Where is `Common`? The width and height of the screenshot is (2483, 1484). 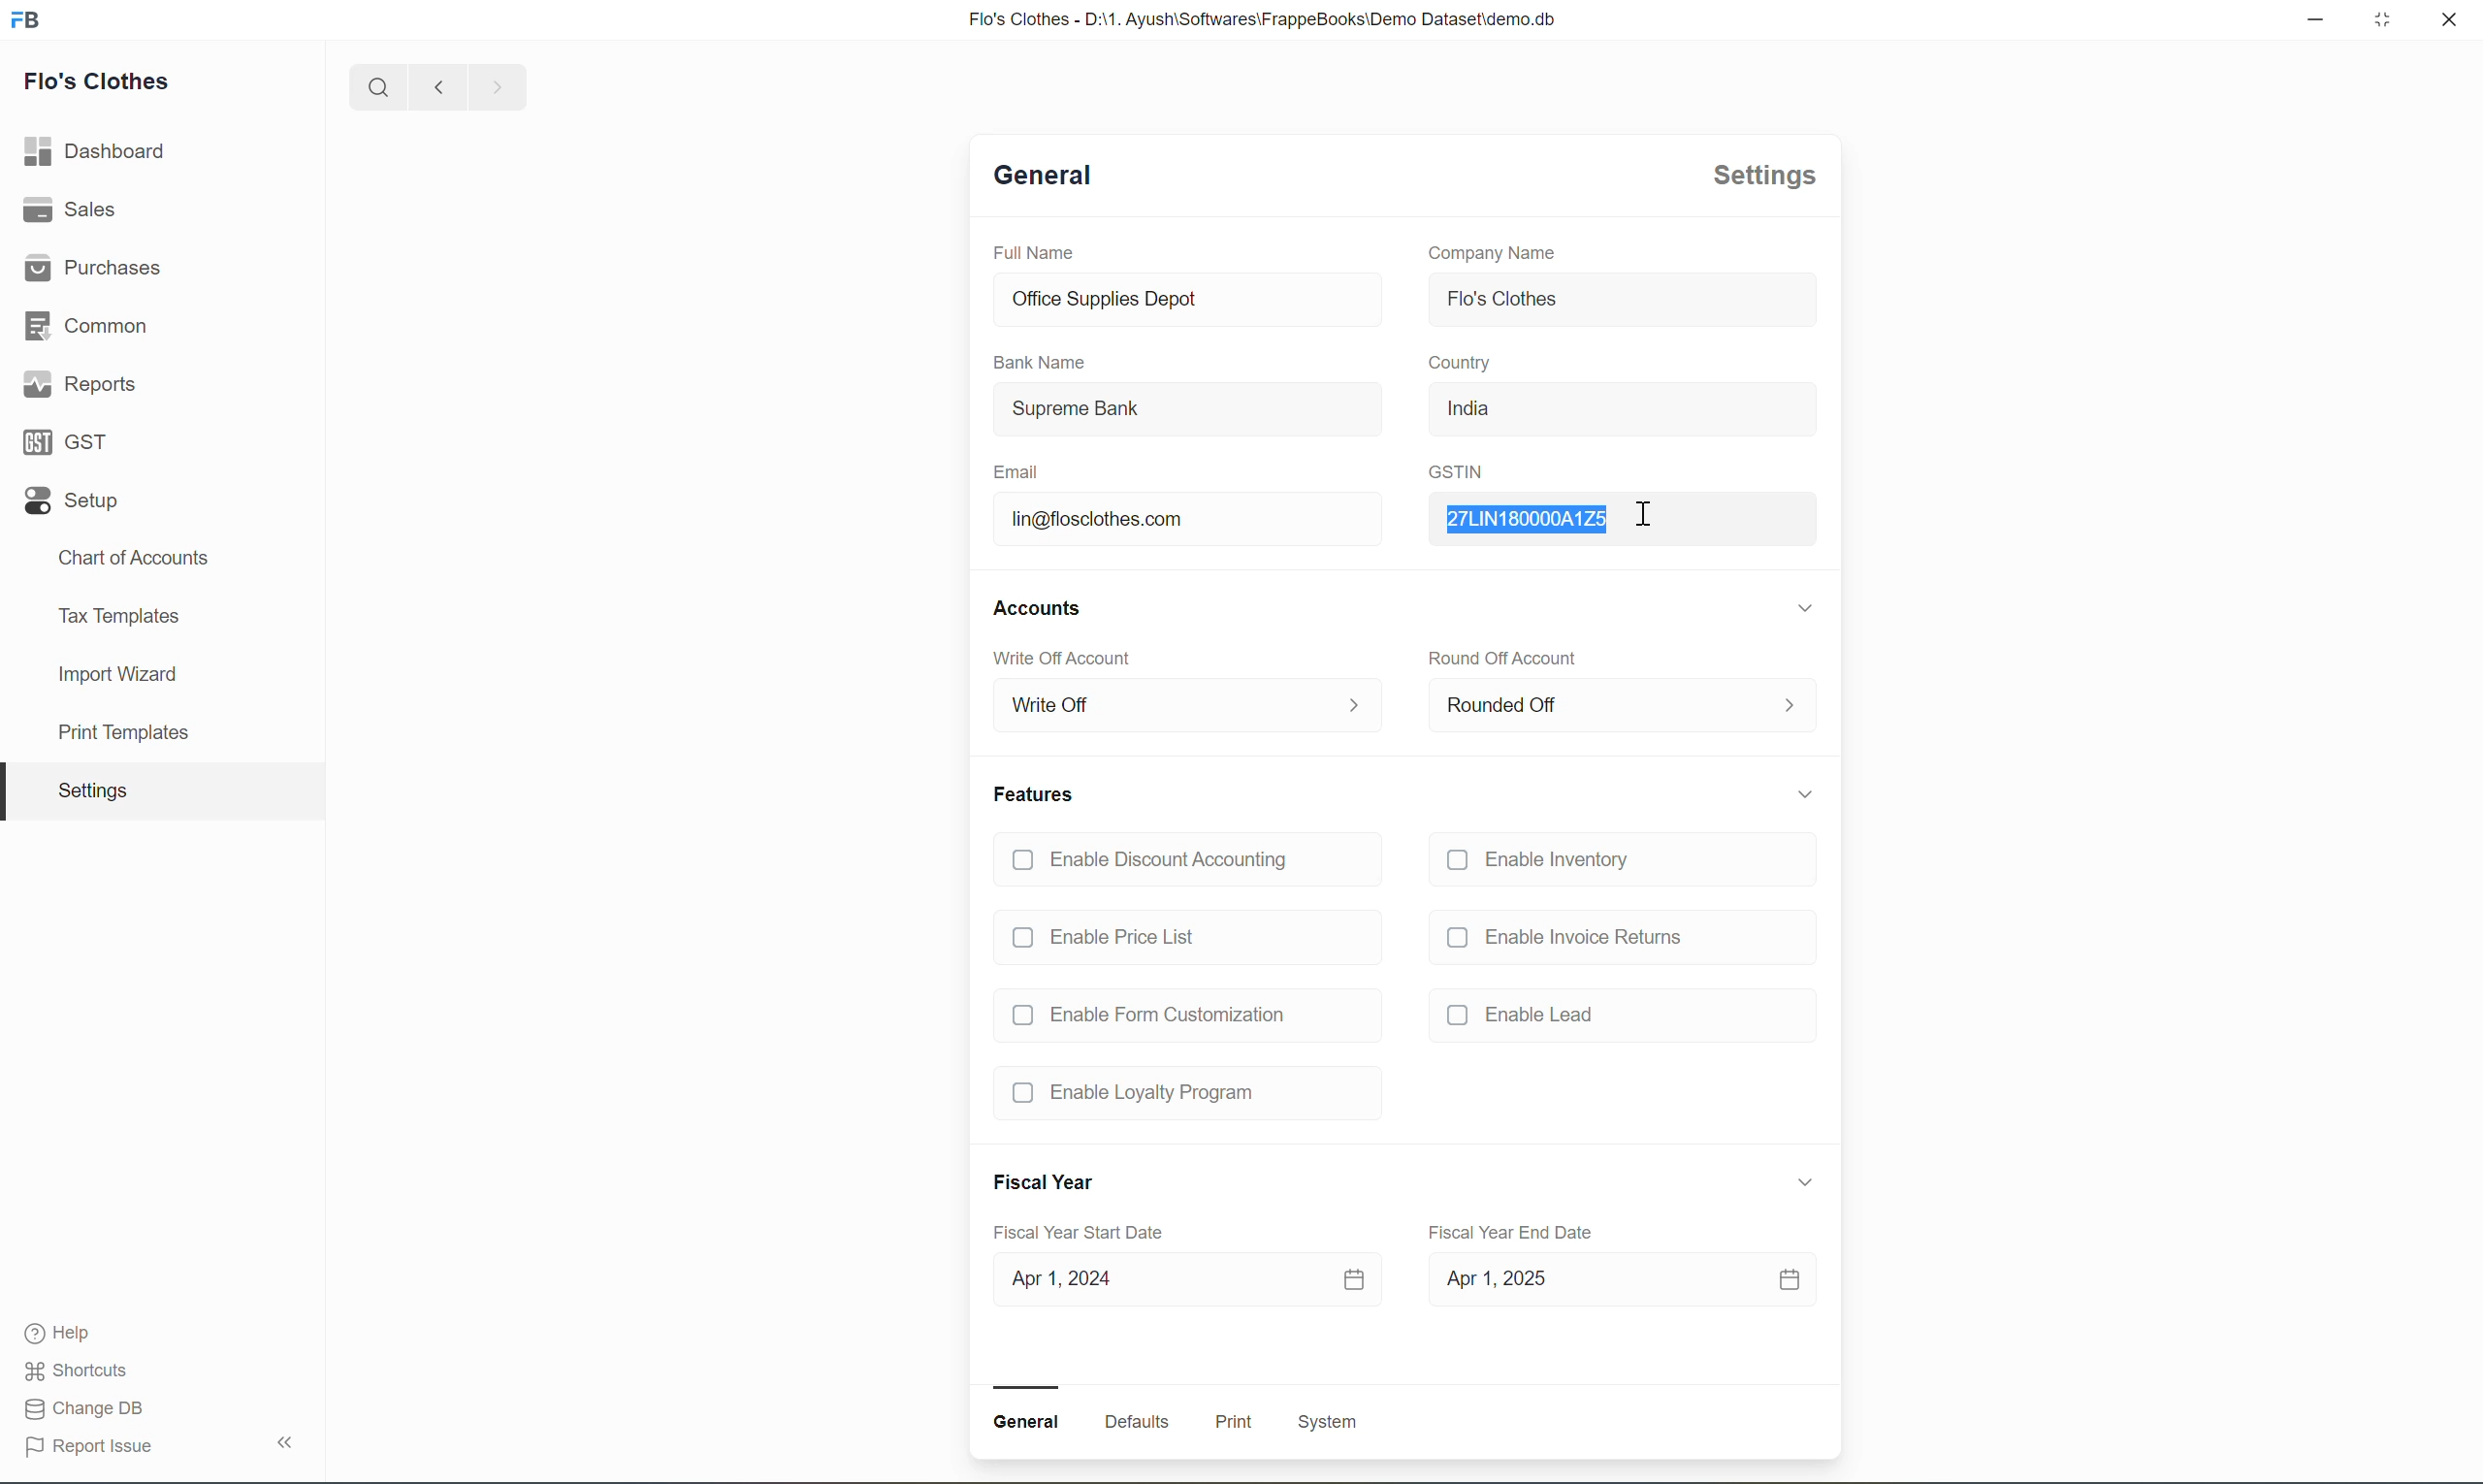 Common is located at coordinates (86, 325).